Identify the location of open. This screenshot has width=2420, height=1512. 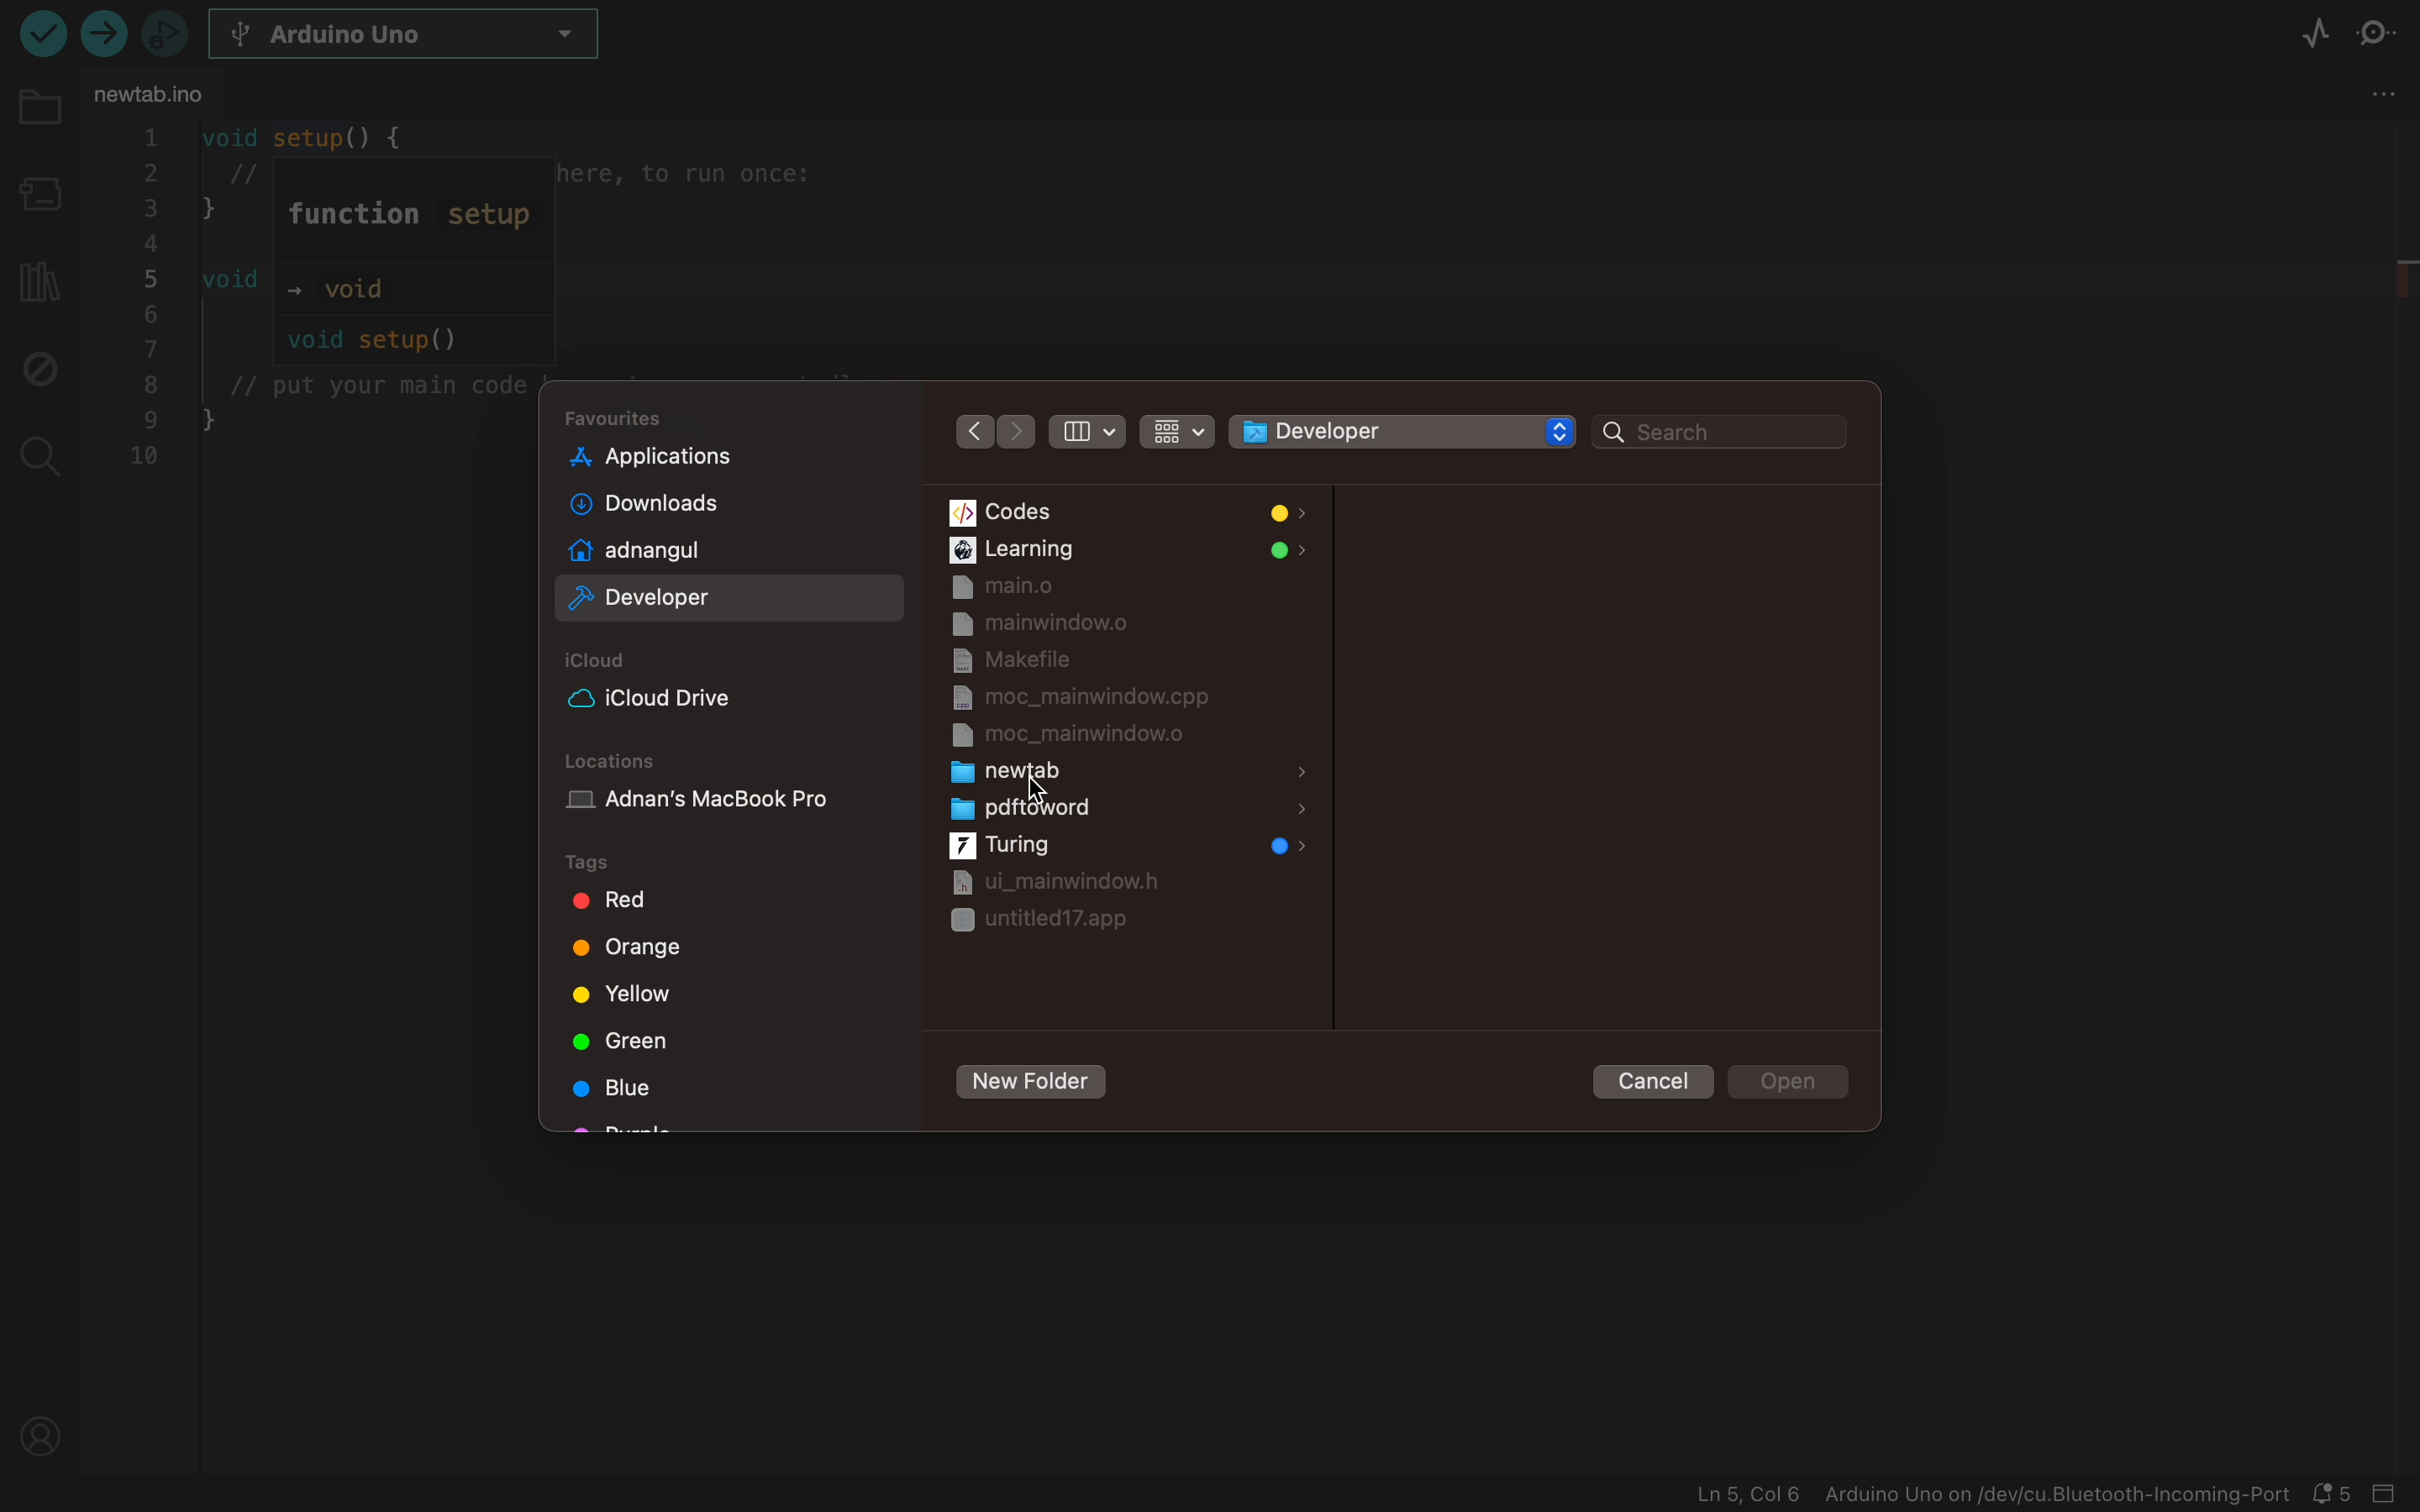
(1792, 1082).